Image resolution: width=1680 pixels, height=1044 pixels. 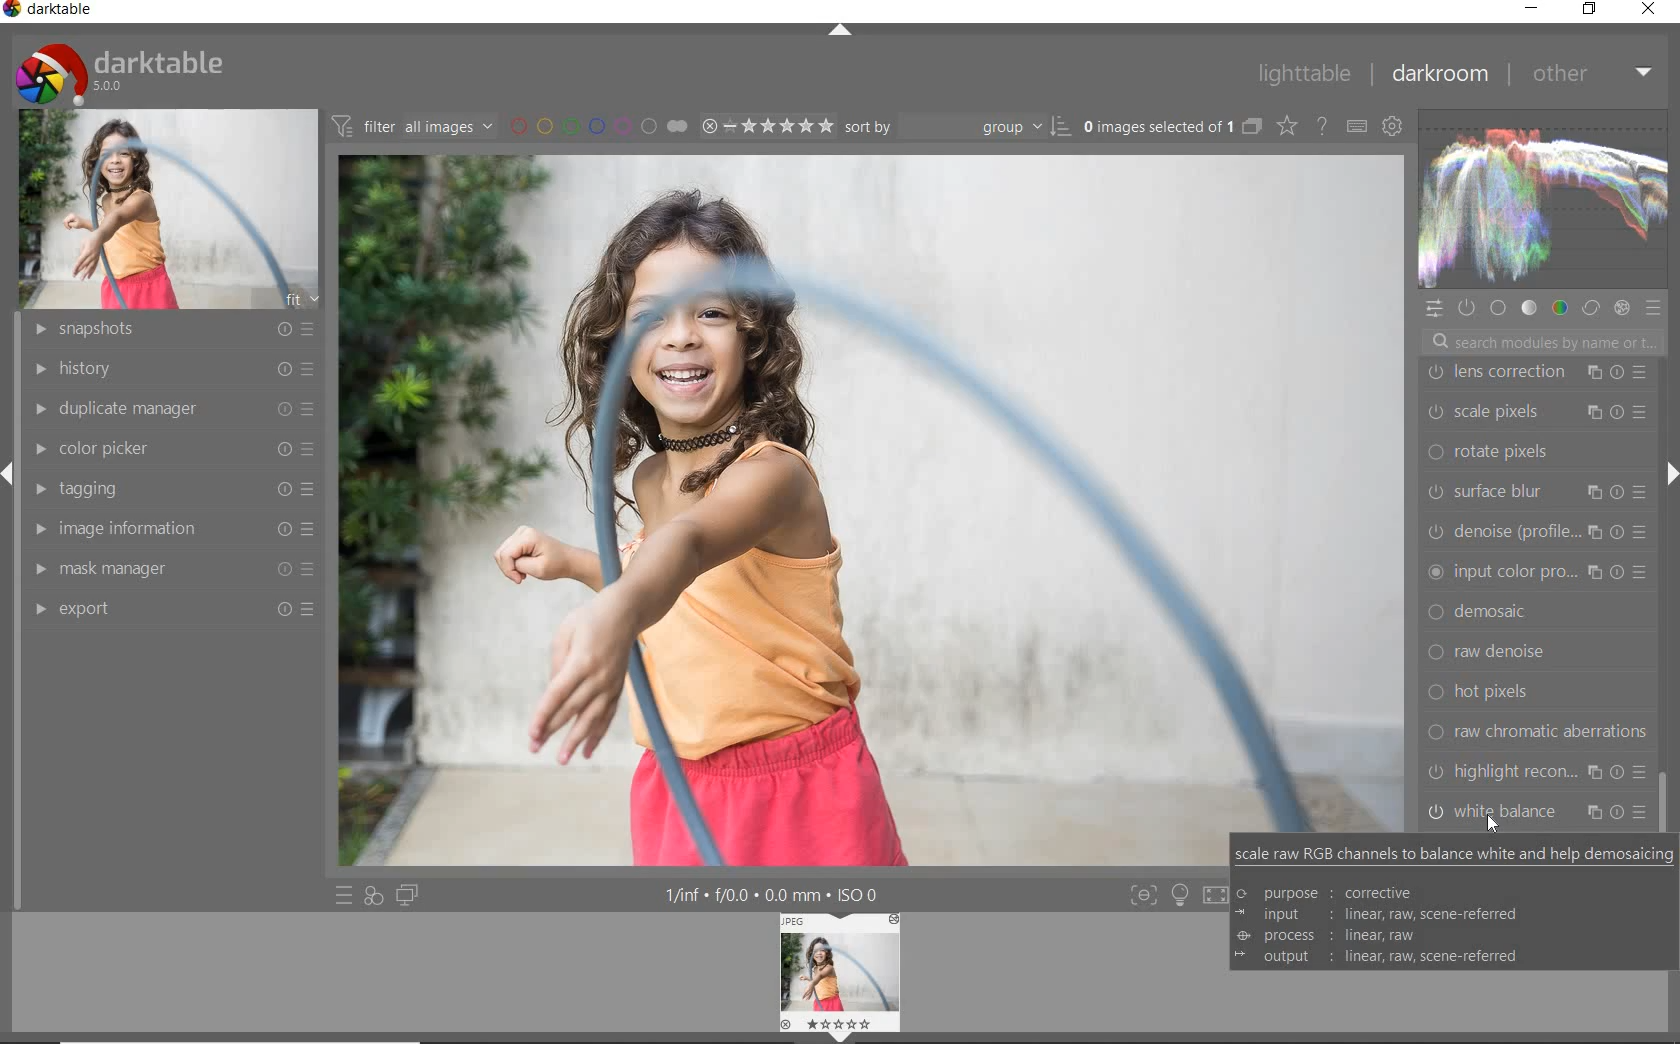 What do you see at coordinates (838, 34) in the screenshot?
I see `expand / collapse` at bounding box center [838, 34].